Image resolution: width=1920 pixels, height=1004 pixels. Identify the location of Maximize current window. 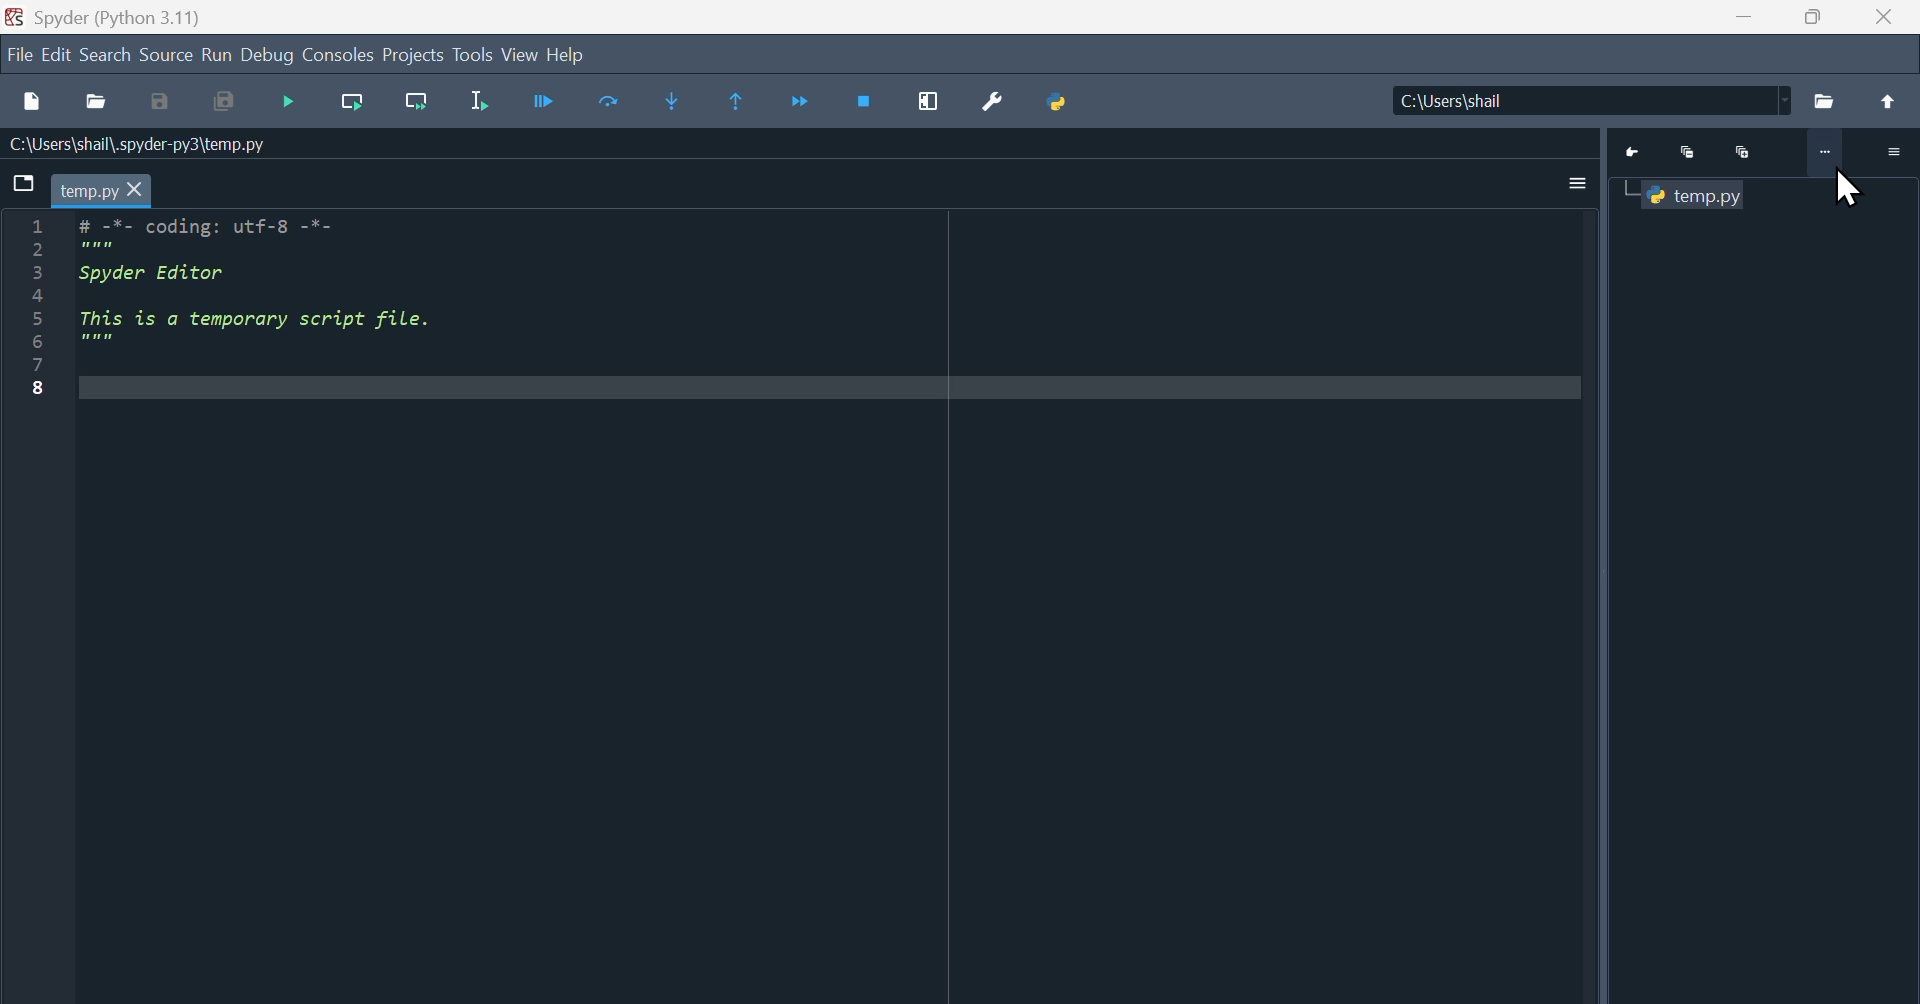
(929, 102).